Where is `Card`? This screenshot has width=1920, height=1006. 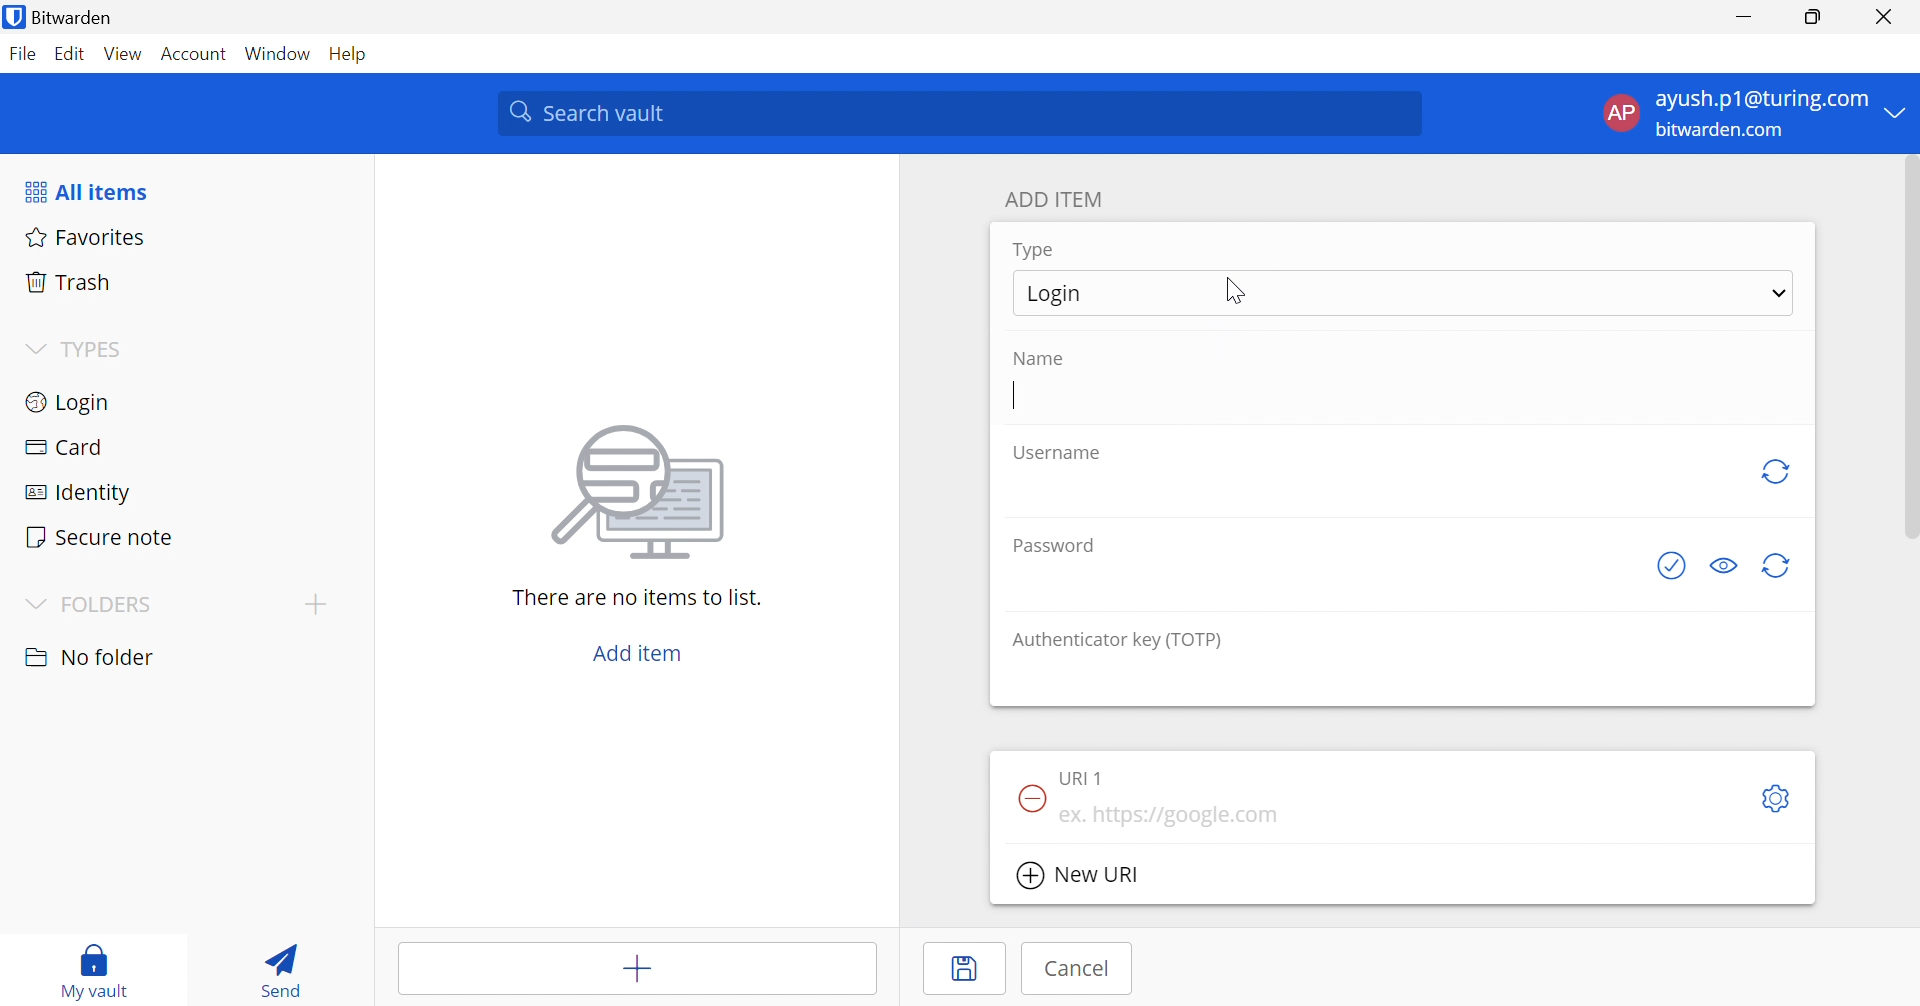 Card is located at coordinates (179, 443).